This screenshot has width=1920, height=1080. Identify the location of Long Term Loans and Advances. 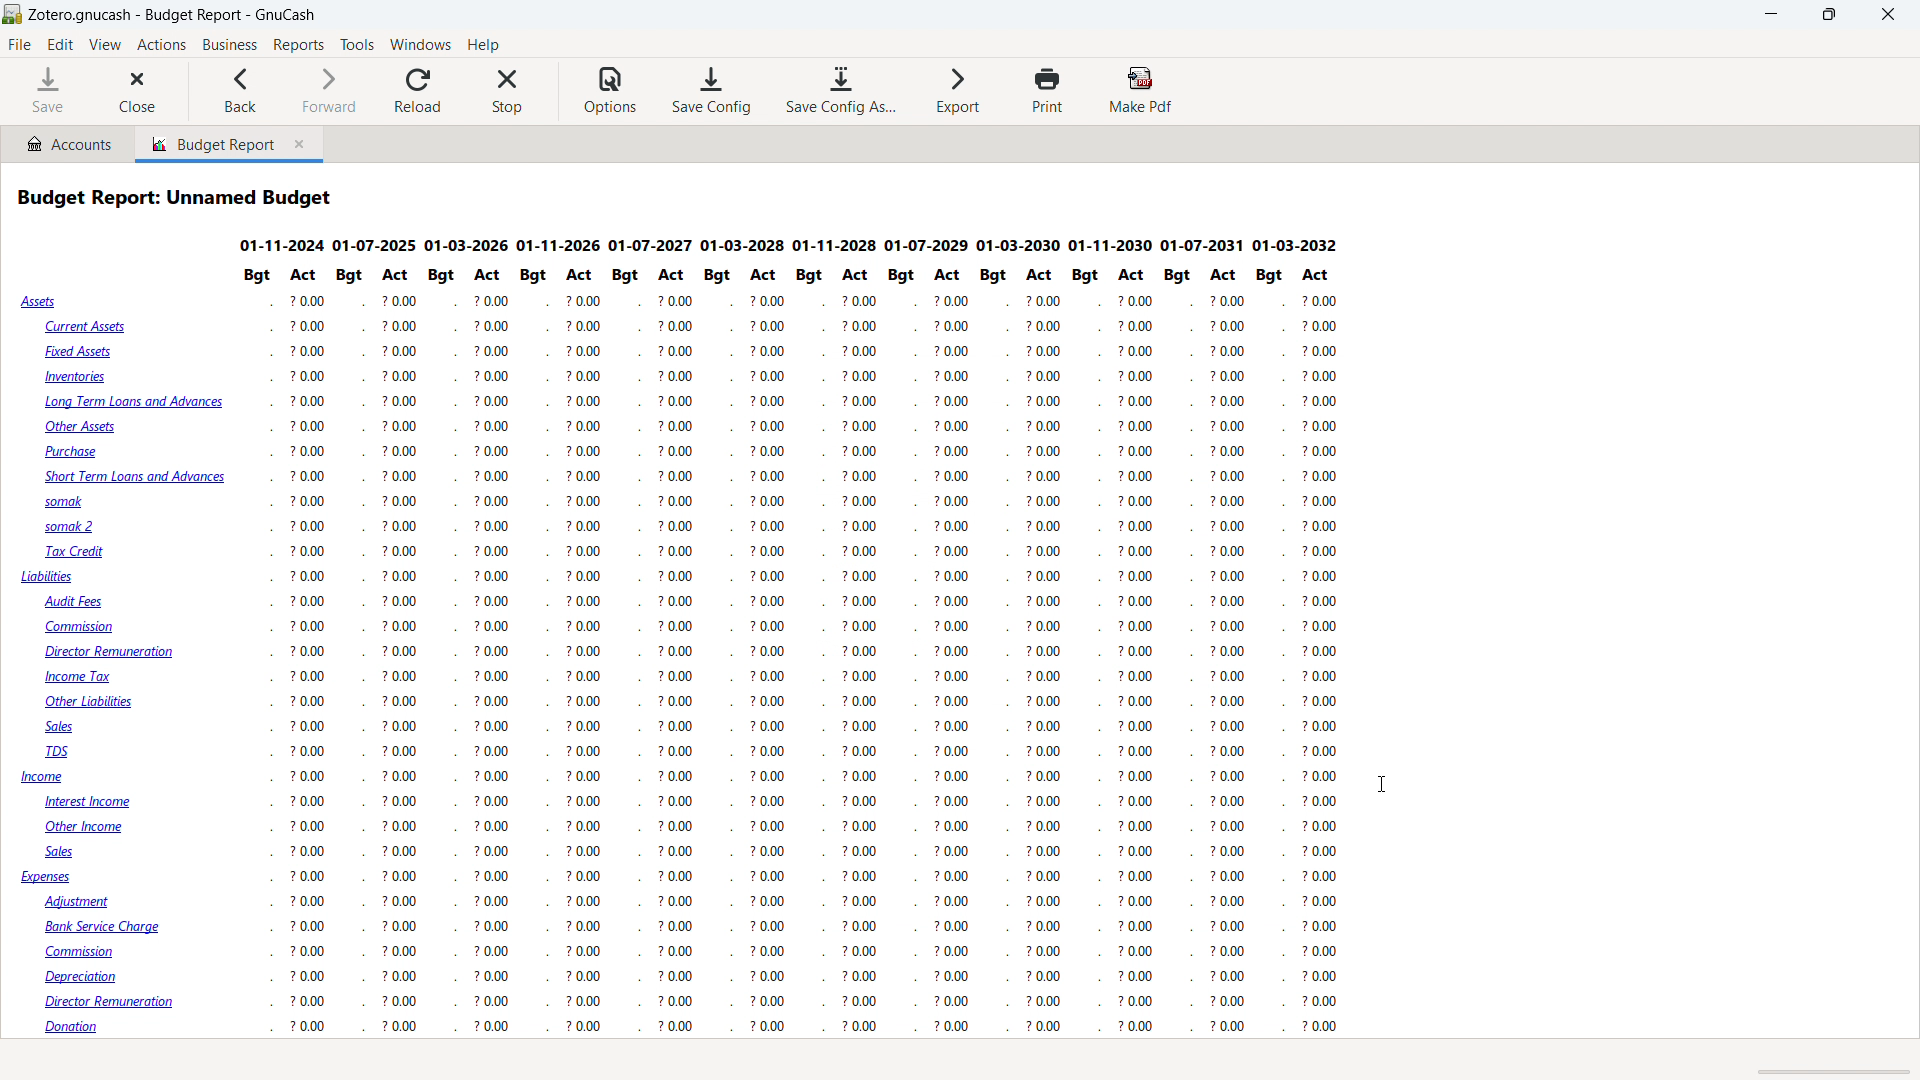
(134, 405).